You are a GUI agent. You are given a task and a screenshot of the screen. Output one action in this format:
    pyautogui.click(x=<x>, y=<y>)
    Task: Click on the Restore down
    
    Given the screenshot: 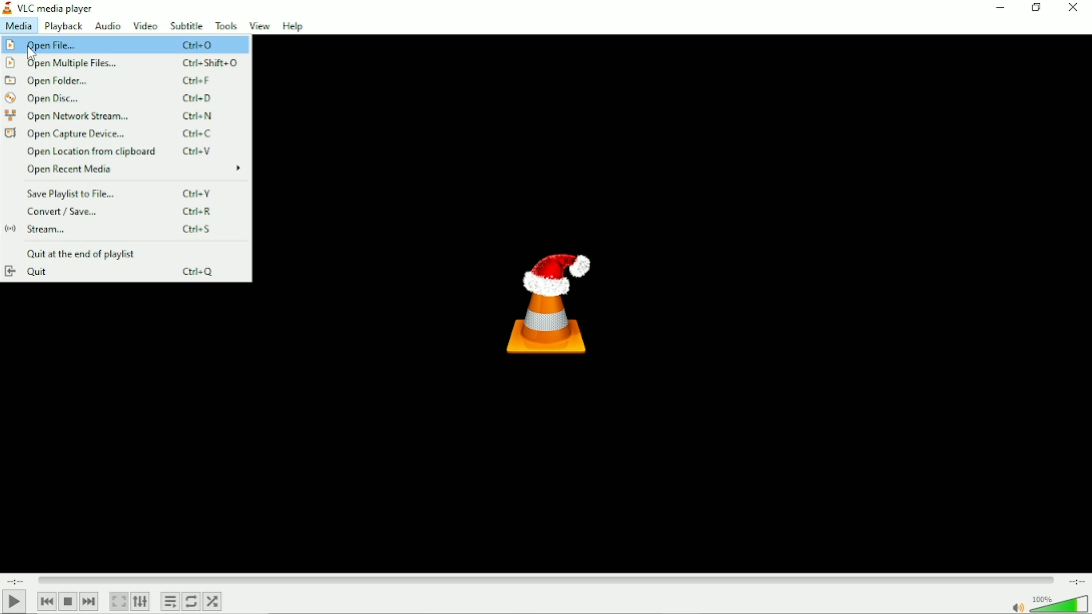 What is the action you would take?
    pyautogui.click(x=1035, y=7)
    